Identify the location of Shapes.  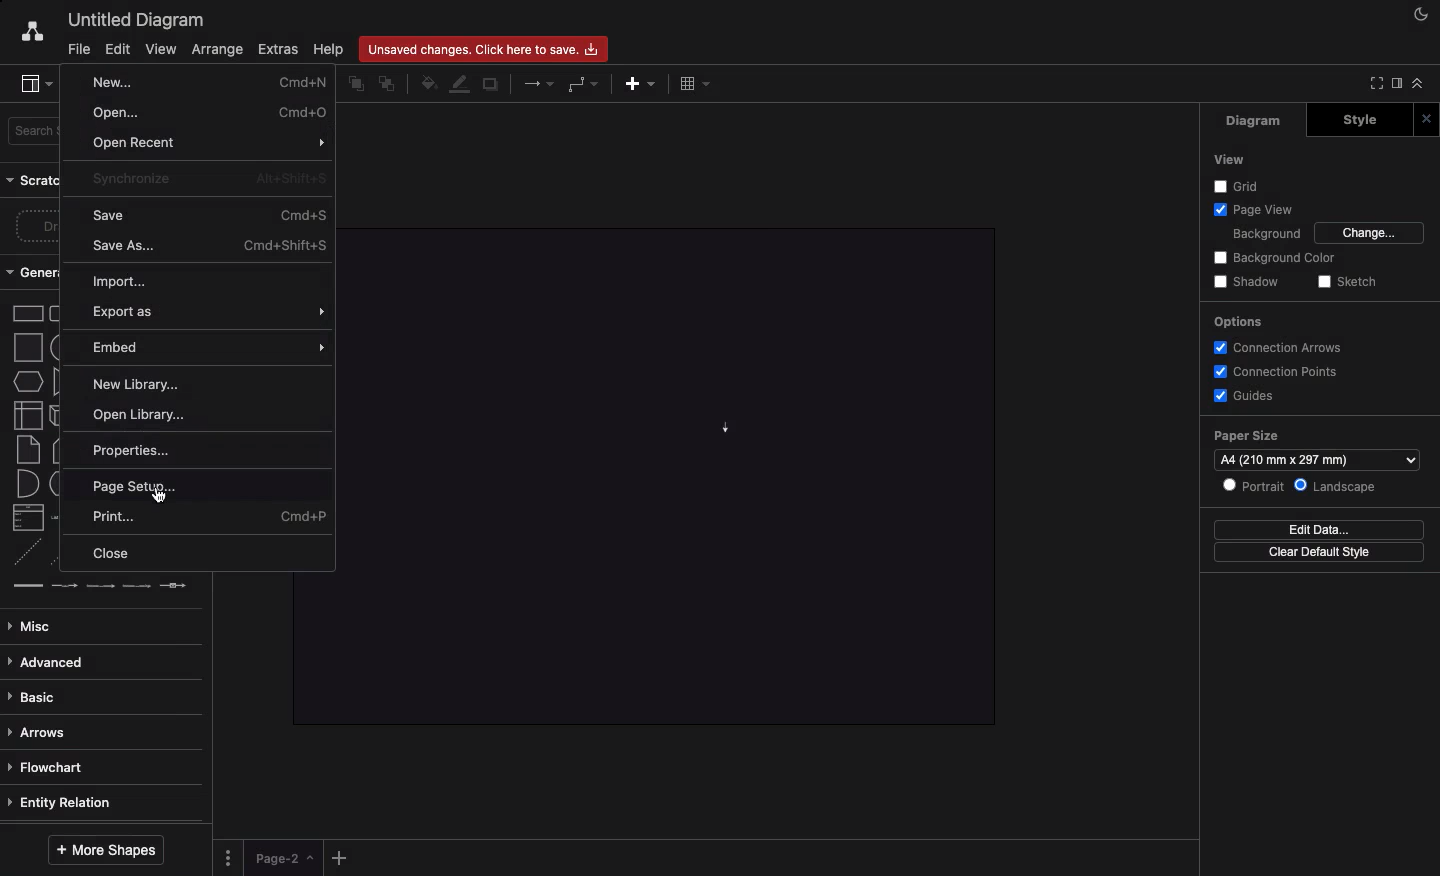
(27, 448).